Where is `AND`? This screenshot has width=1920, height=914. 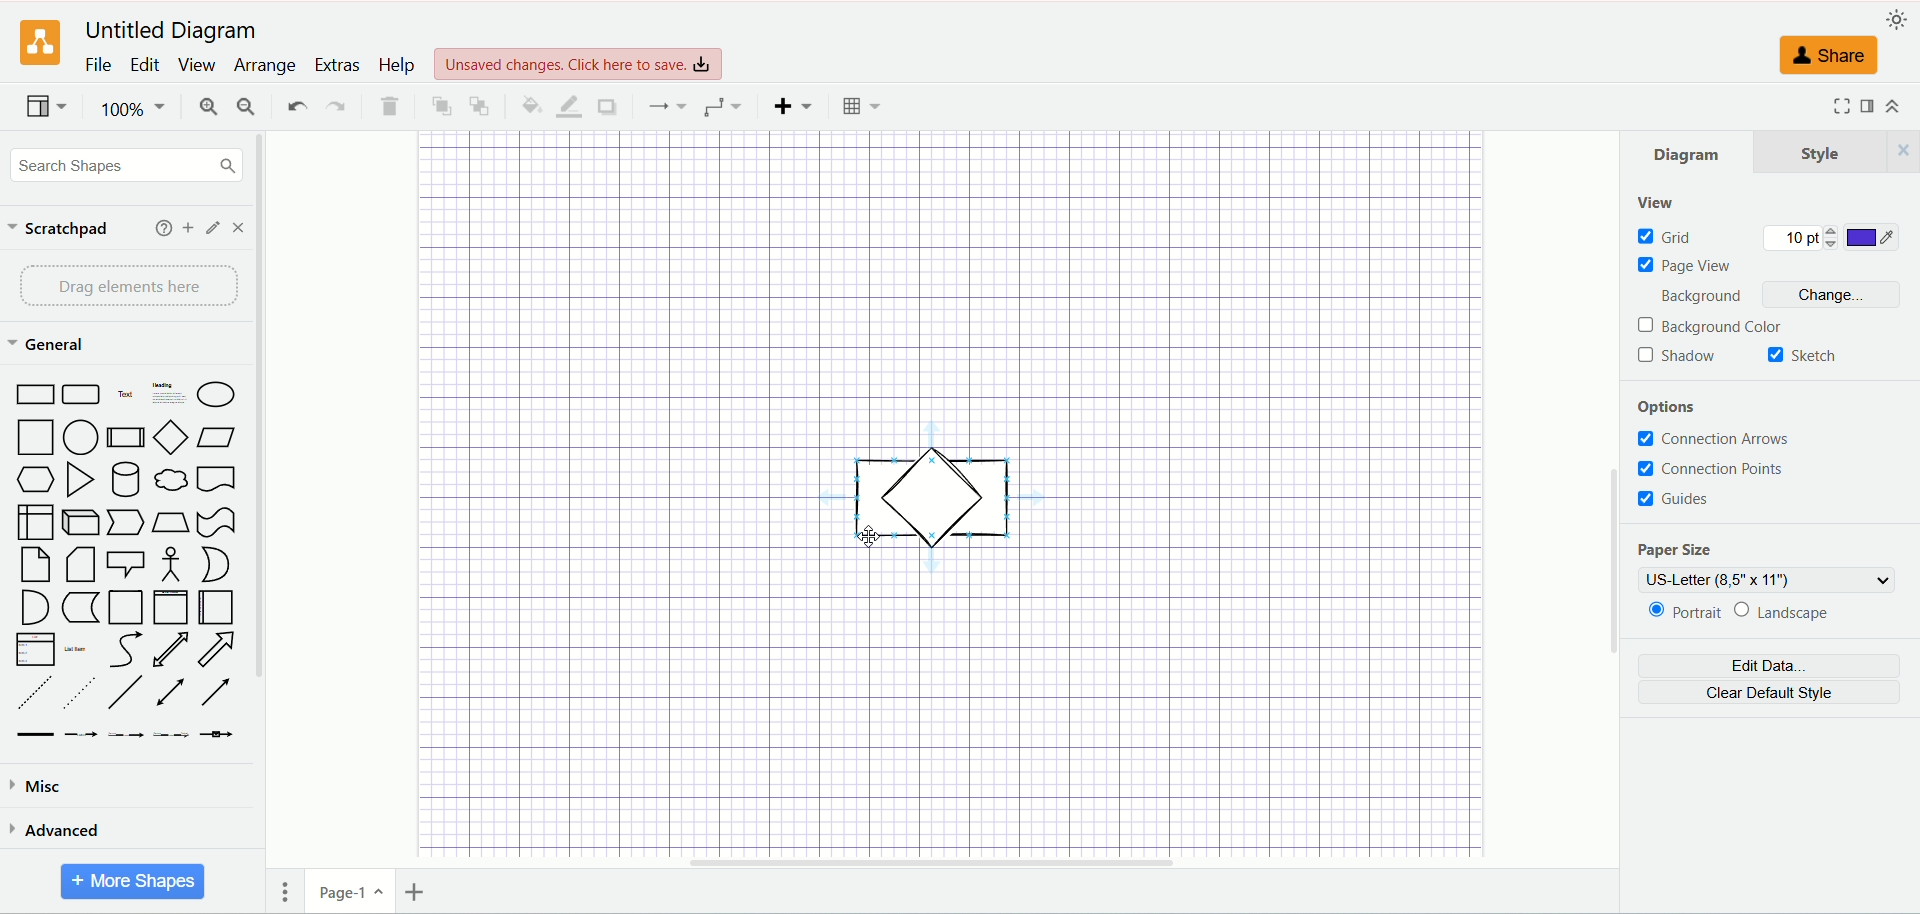 AND is located at coordinates (34, 608).